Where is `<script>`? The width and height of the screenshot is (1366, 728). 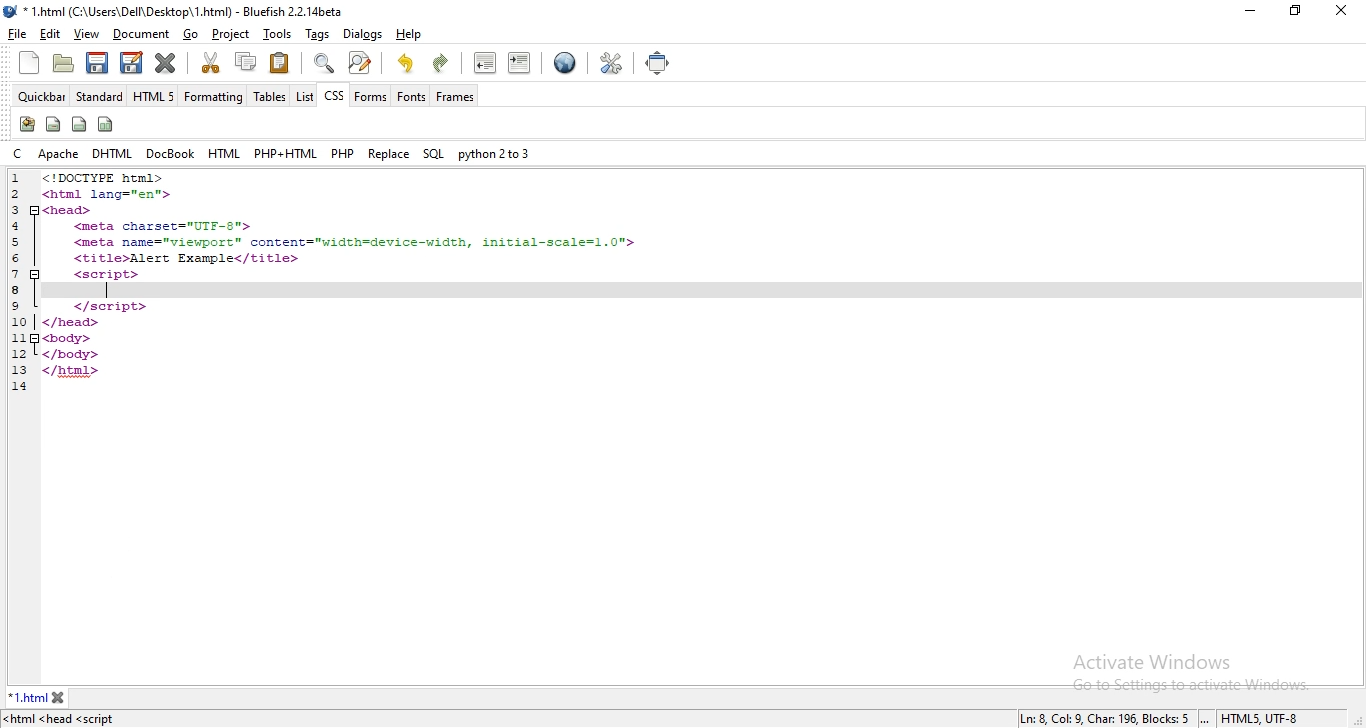
<script> is located at coordinates (107, 275).